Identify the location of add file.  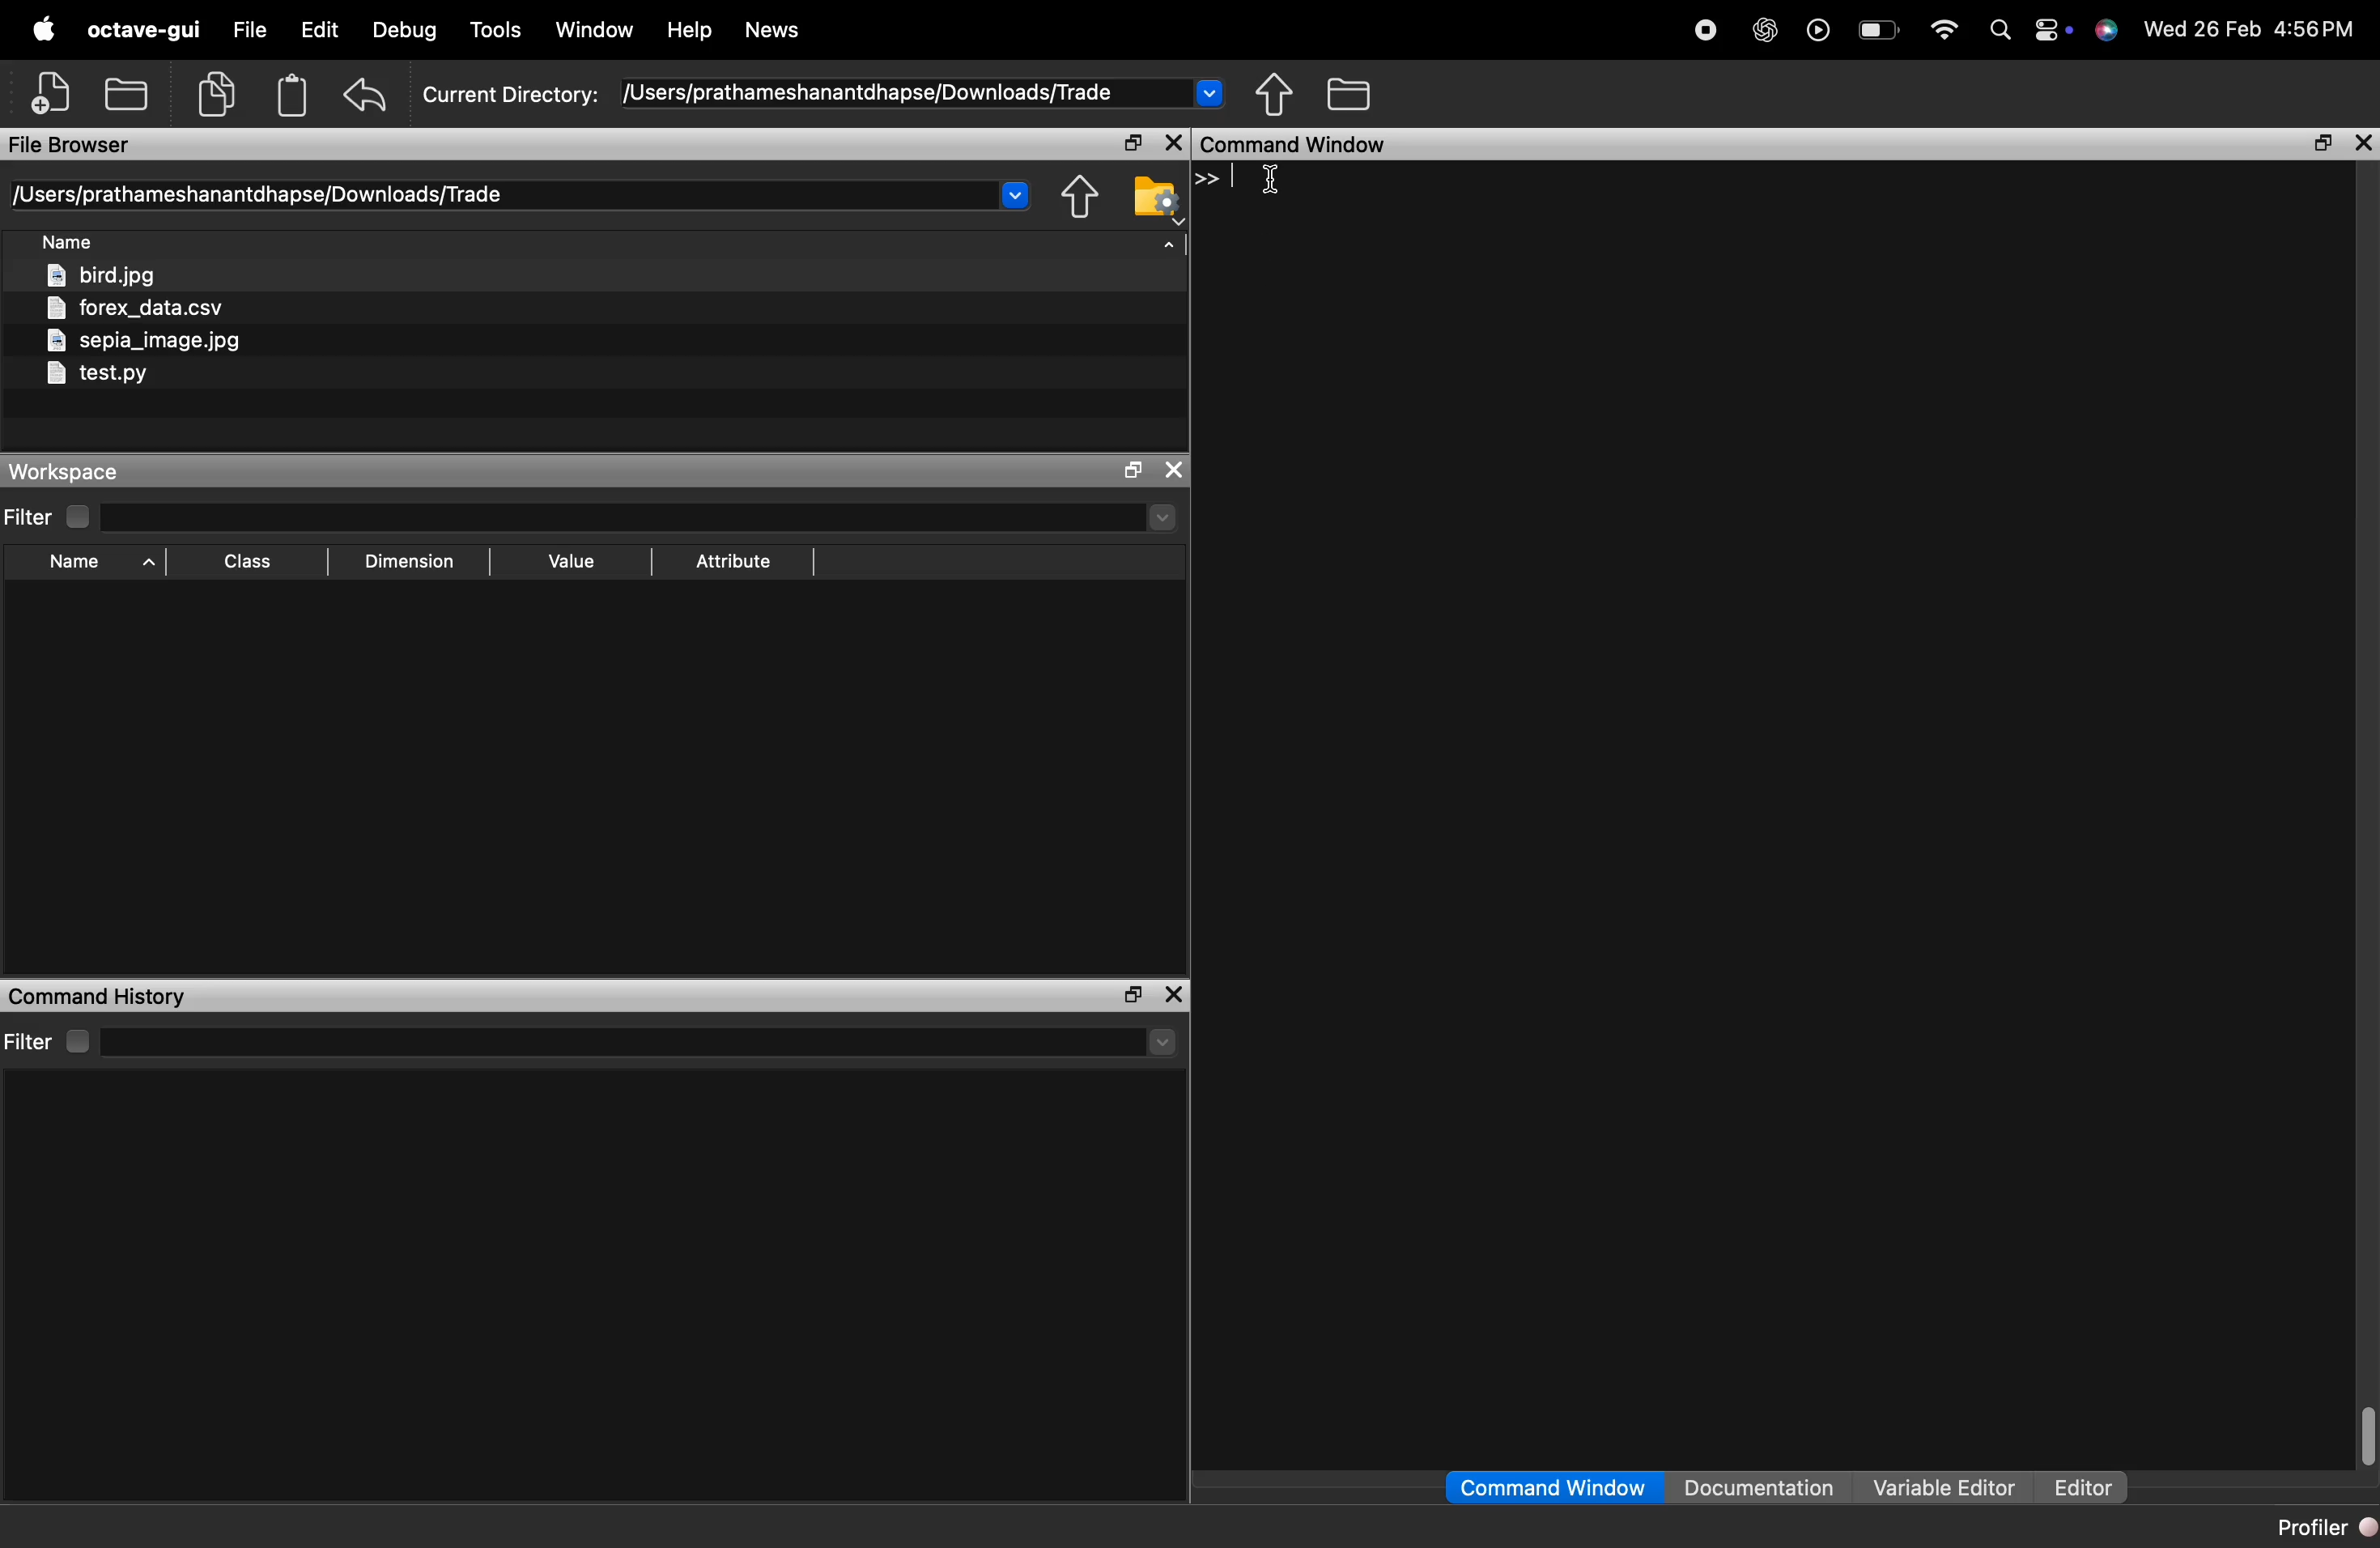
(53, 90).